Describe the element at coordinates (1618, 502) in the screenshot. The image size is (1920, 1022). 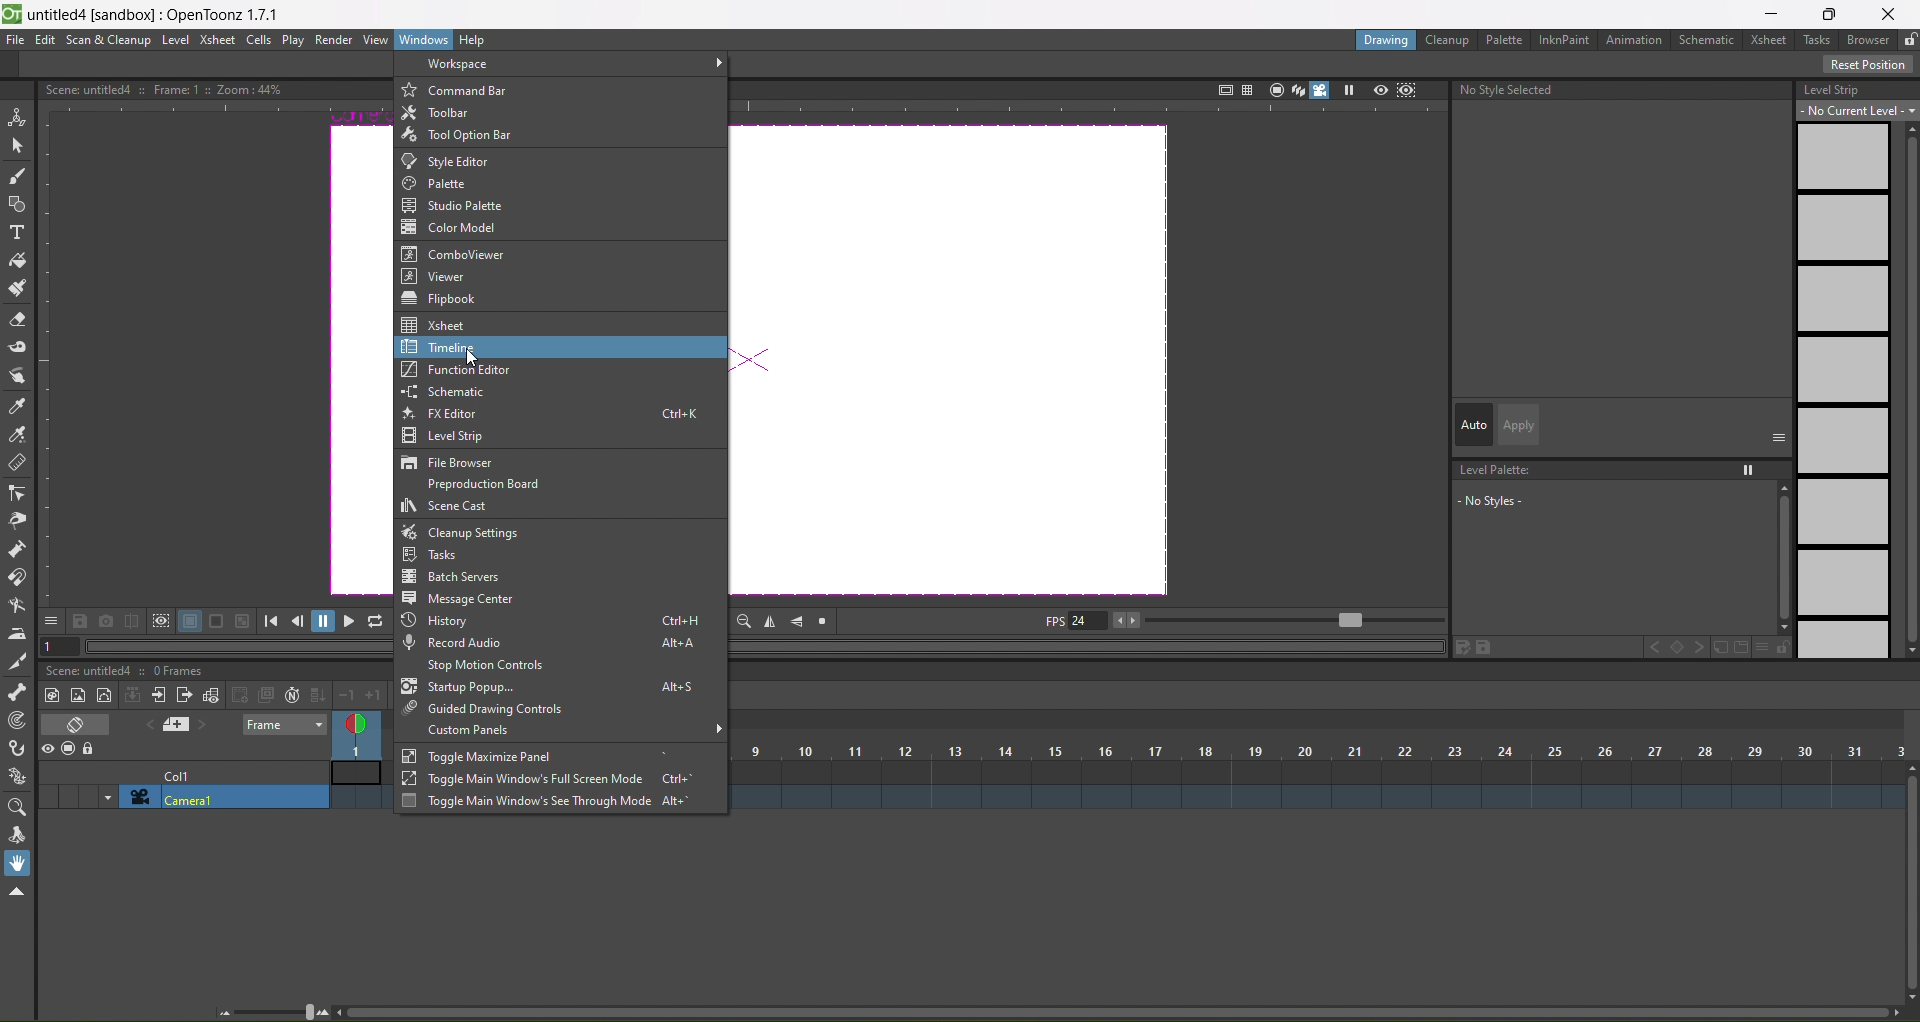
I see `level palette` at that location.